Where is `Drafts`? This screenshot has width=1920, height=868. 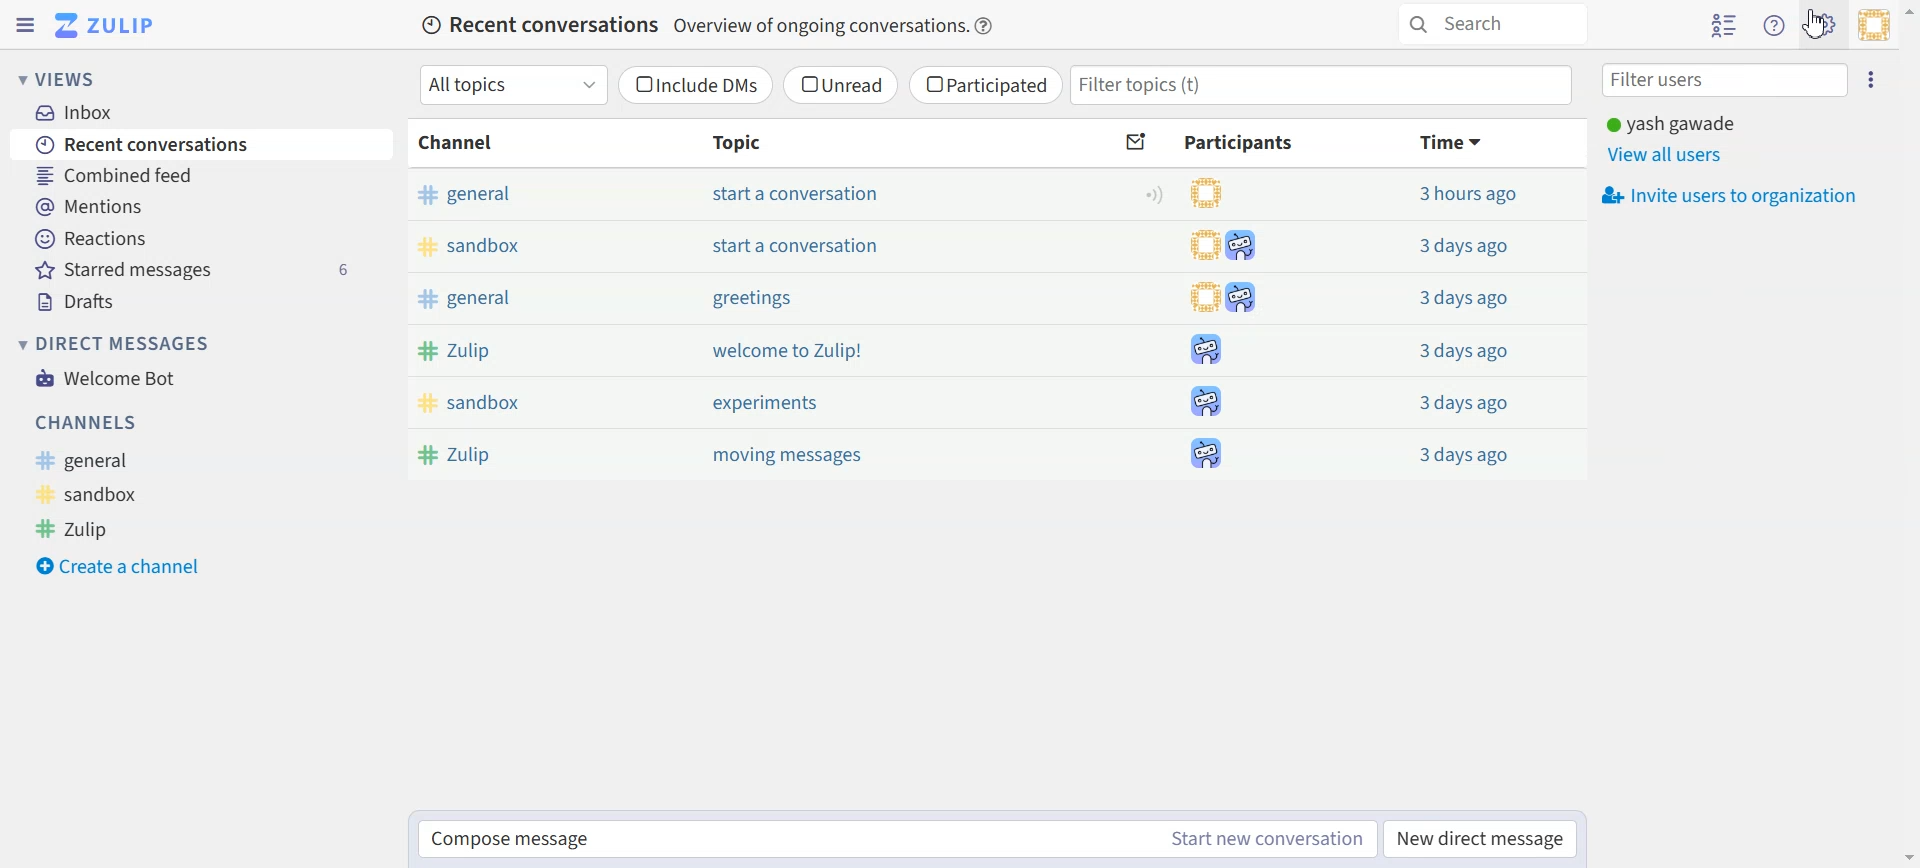 Drafts is located at coordinates (78, 302).